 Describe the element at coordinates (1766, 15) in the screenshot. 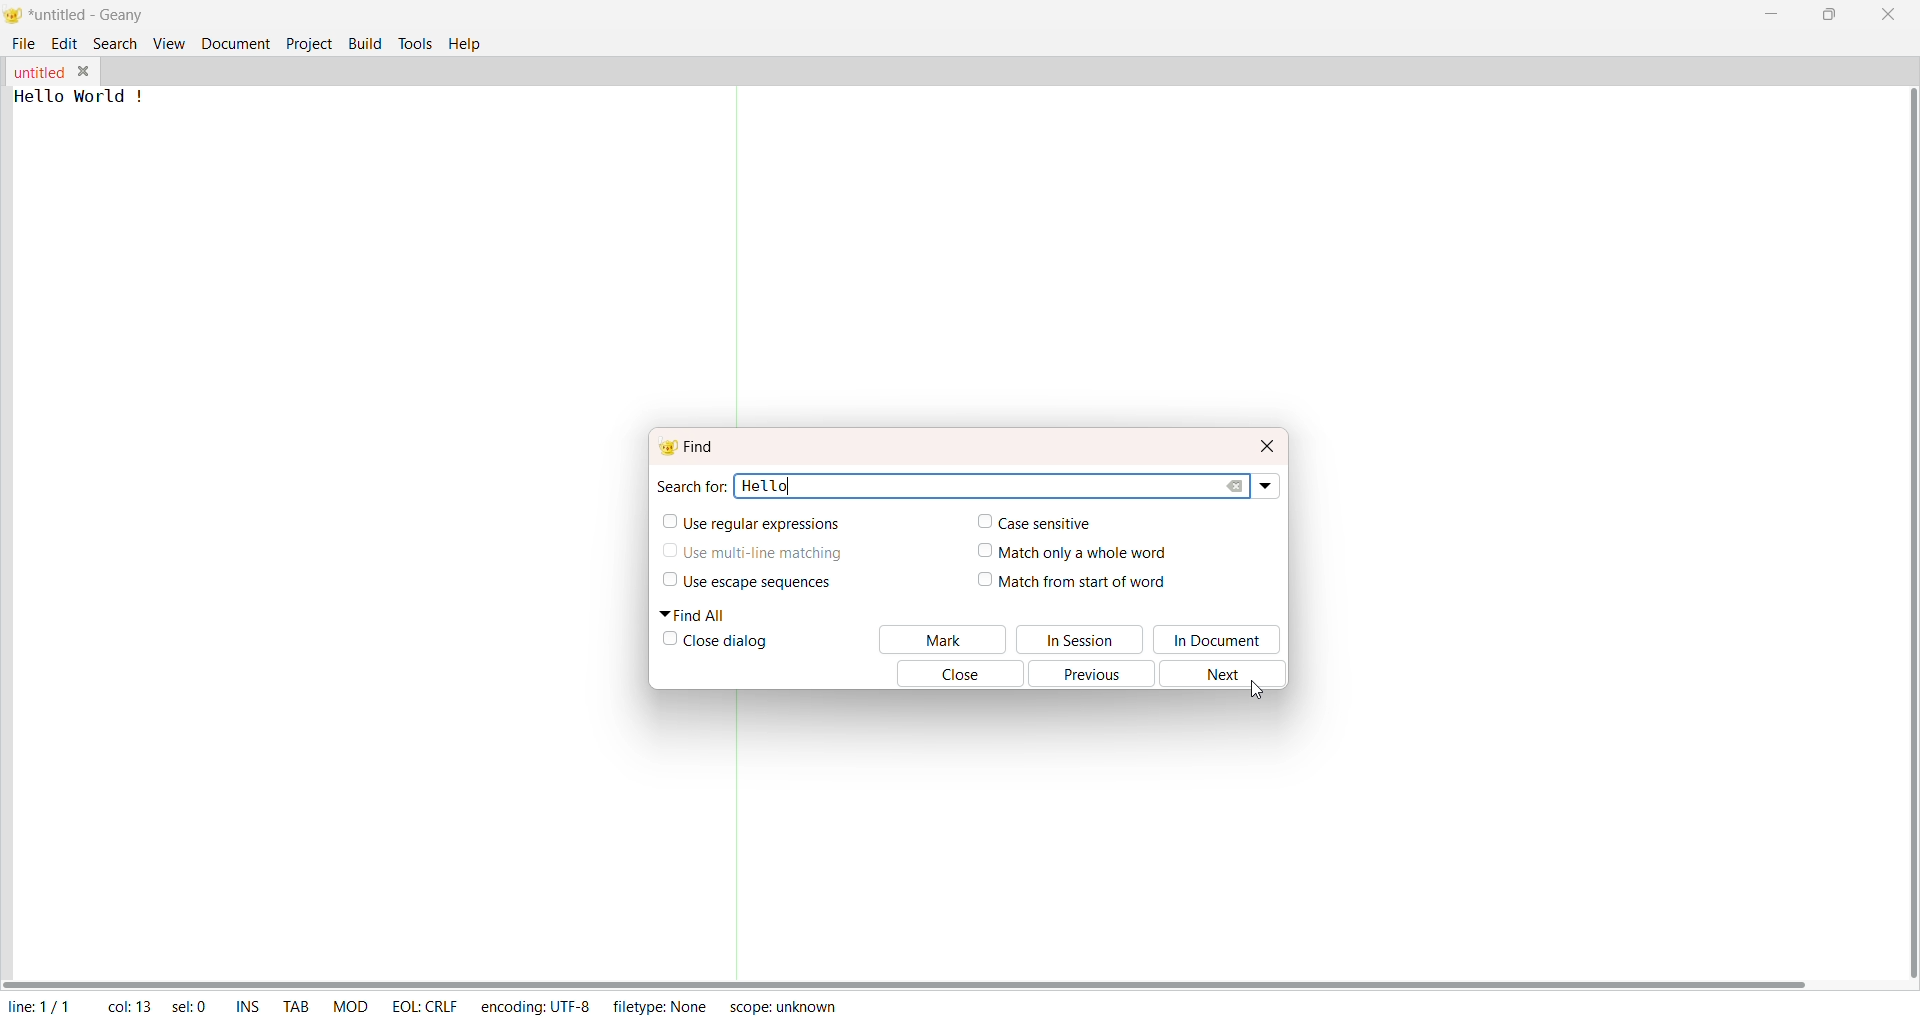

I see `Minimize` at that location.